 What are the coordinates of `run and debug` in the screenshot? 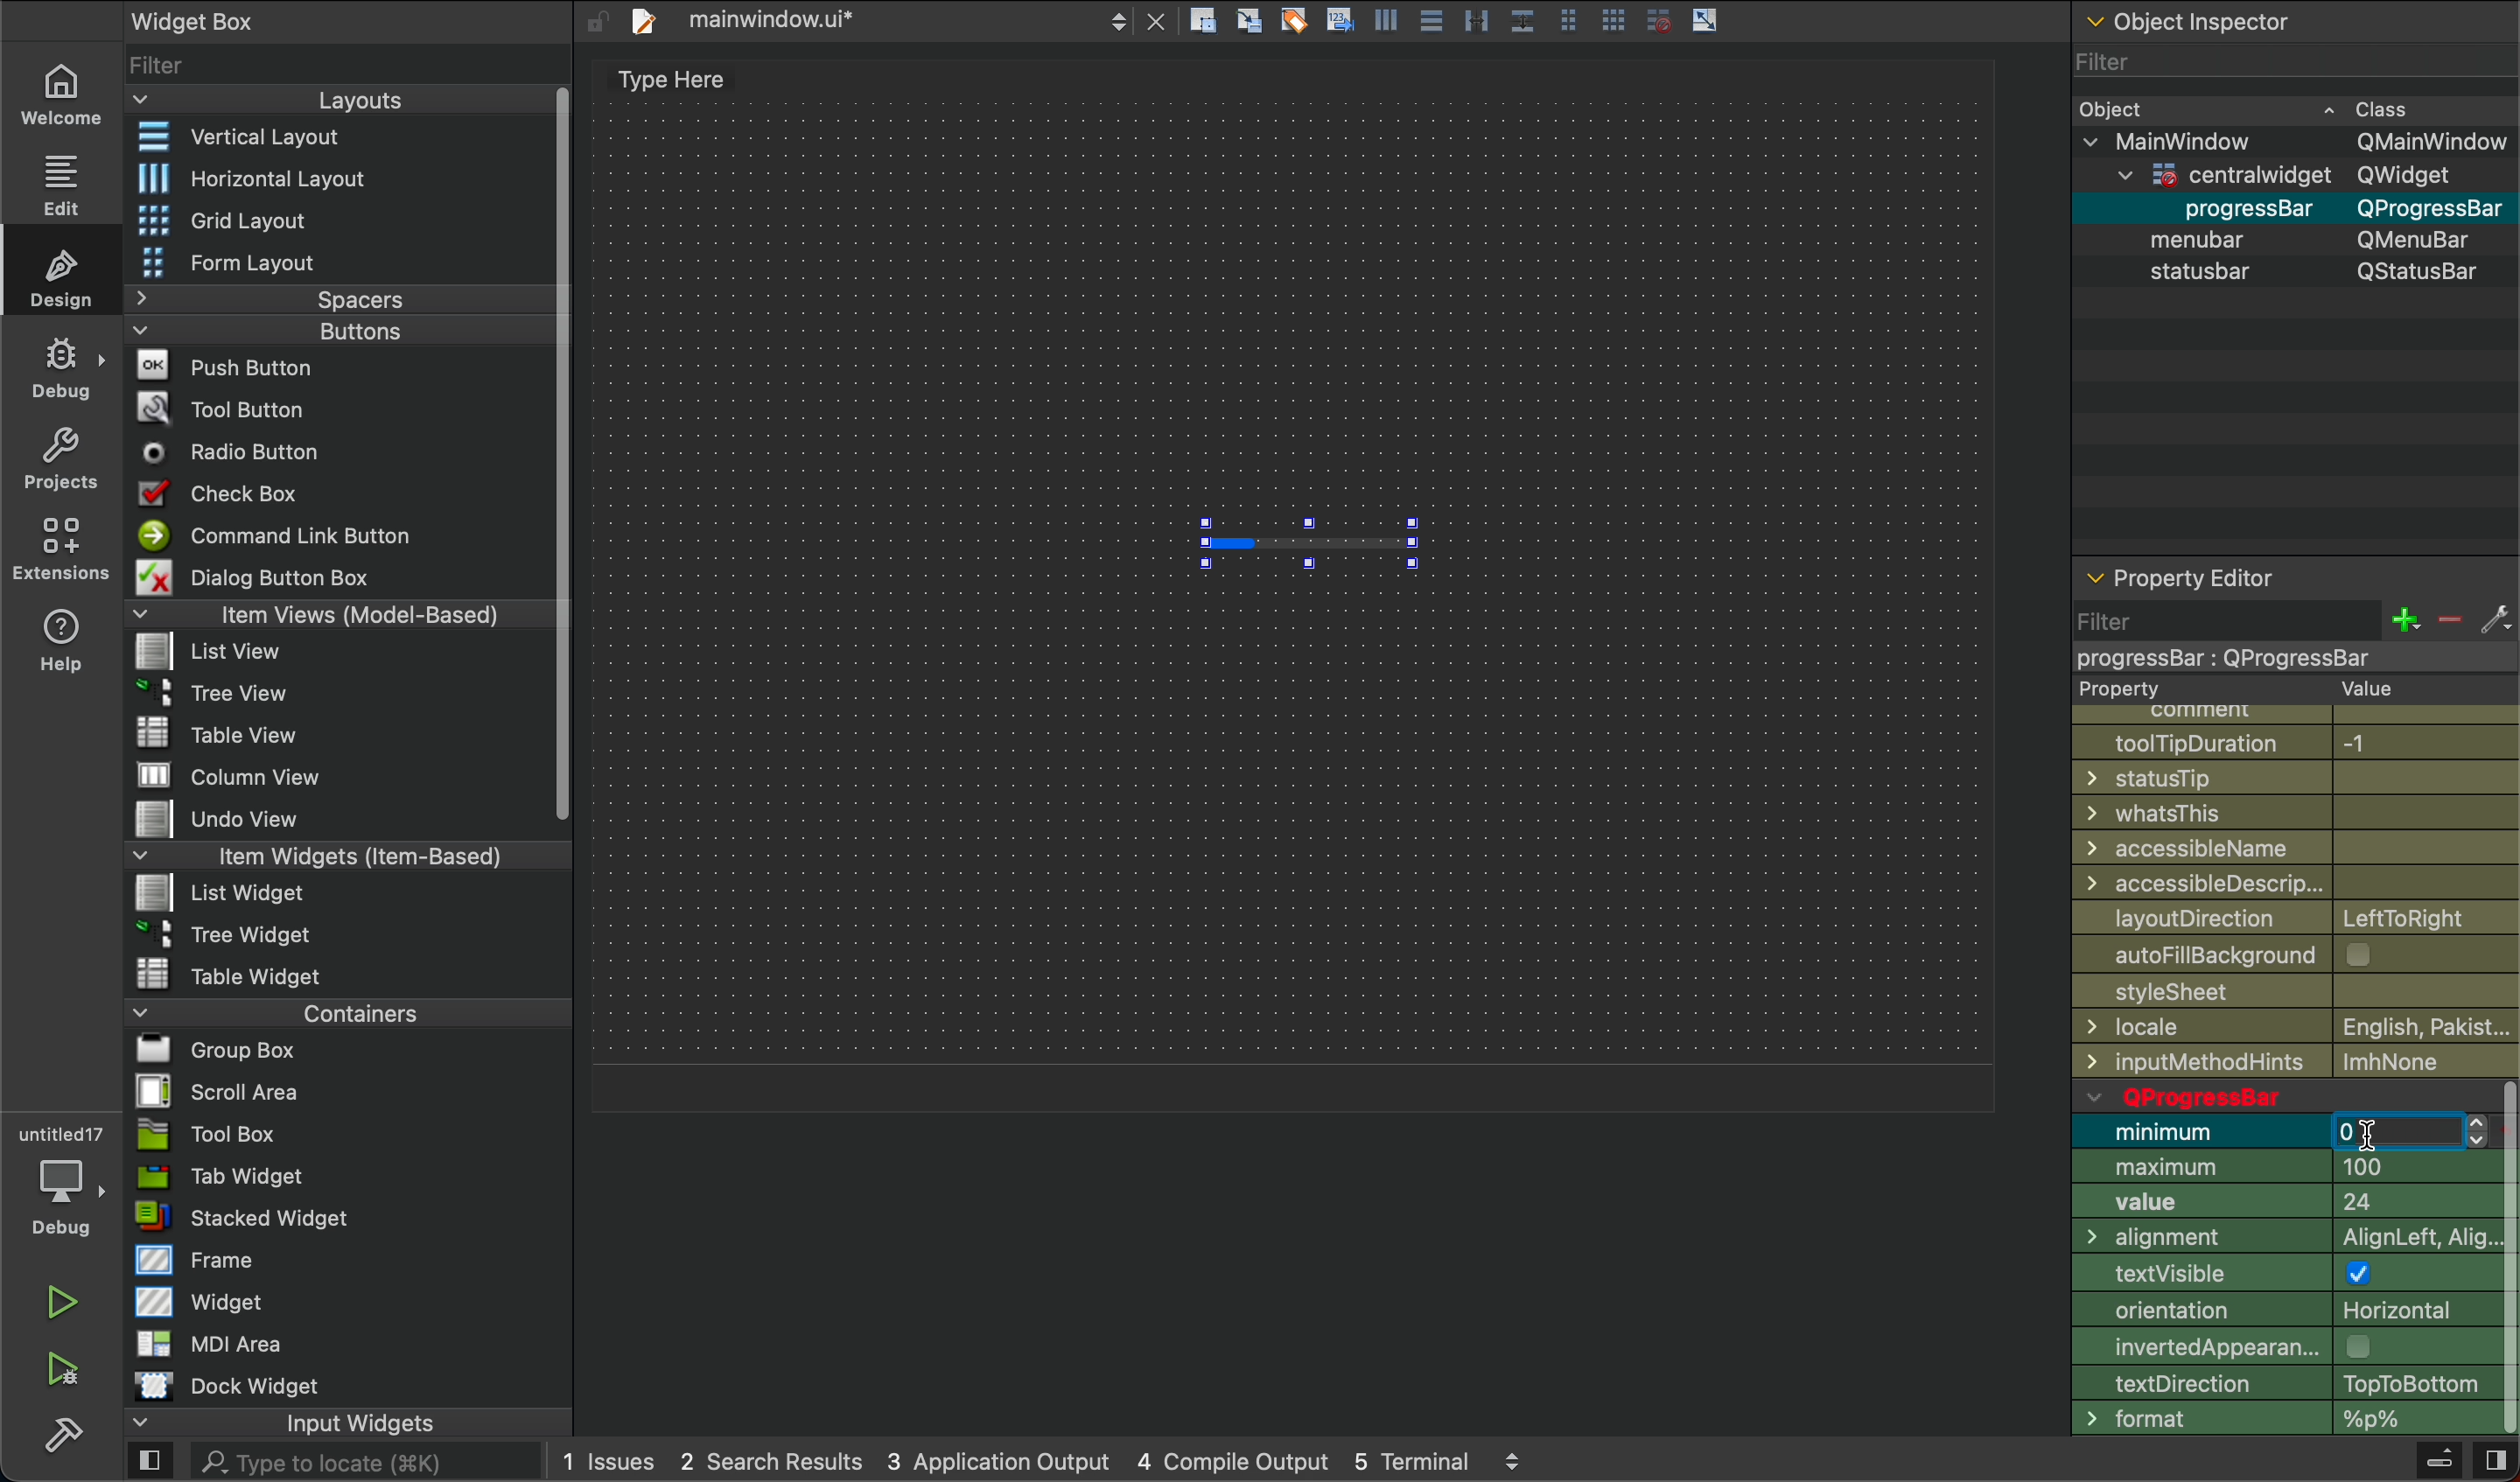 It's located at (65, 1369).